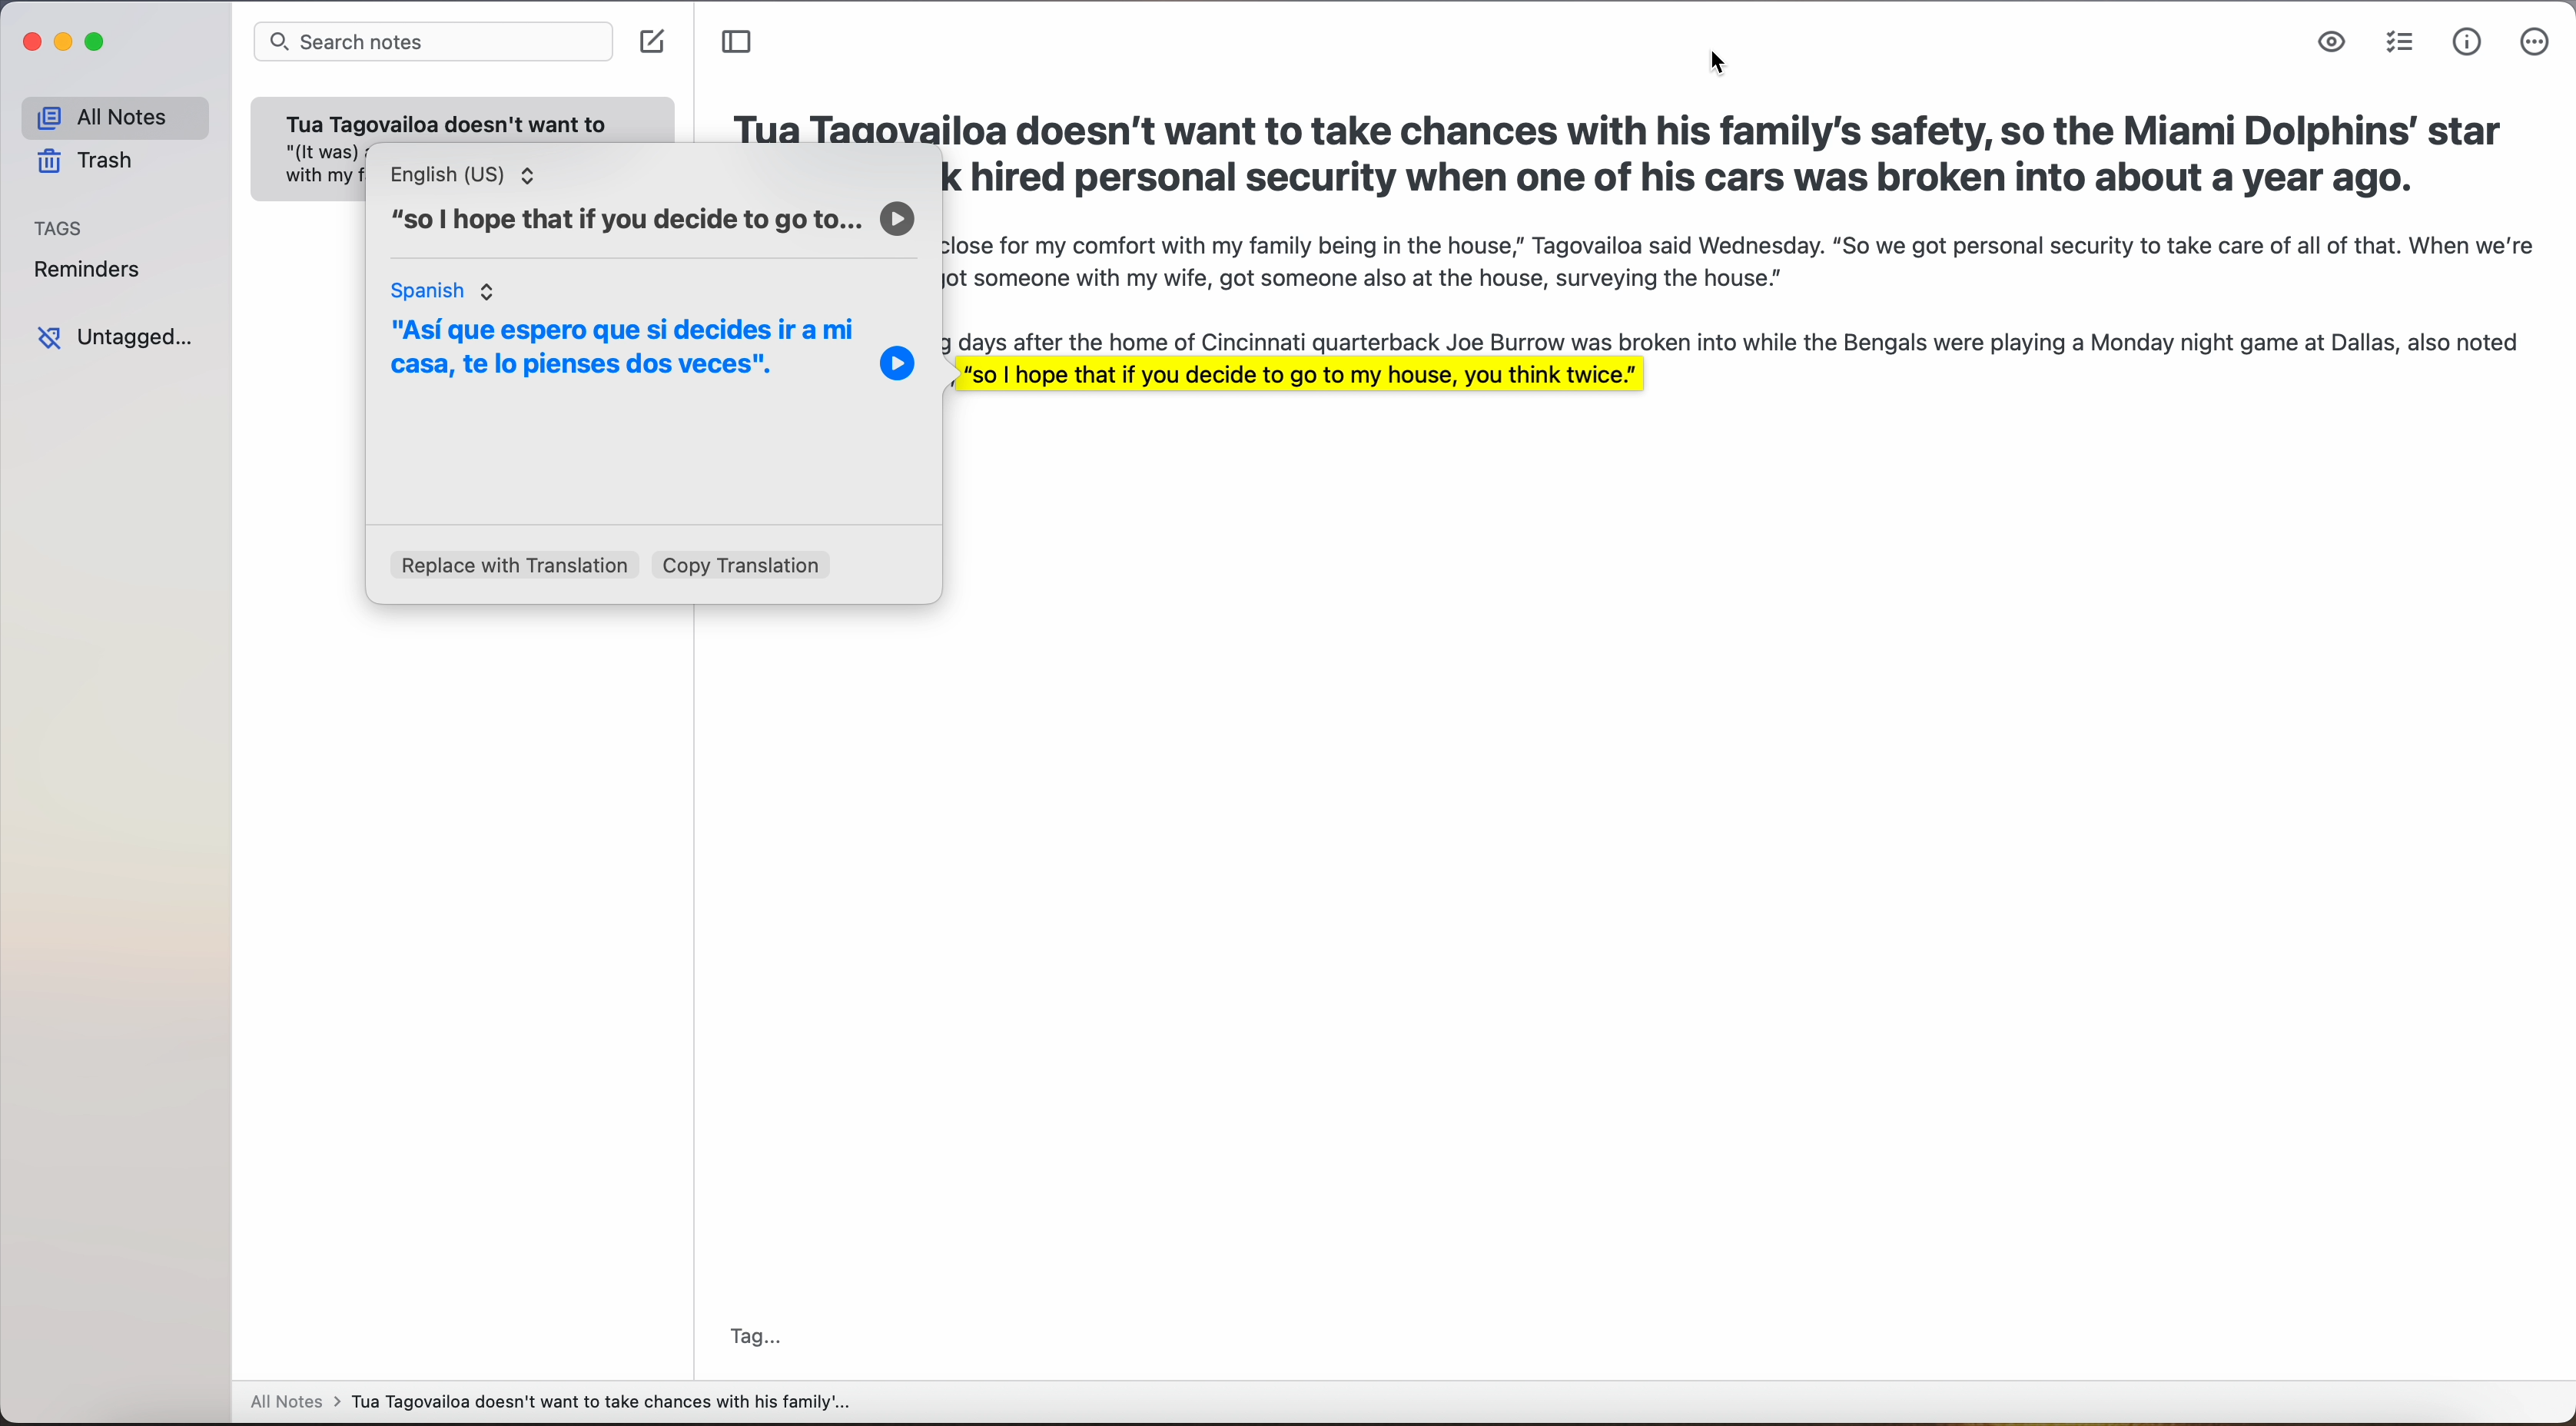  I want to click on untagged, so click(119, 338).